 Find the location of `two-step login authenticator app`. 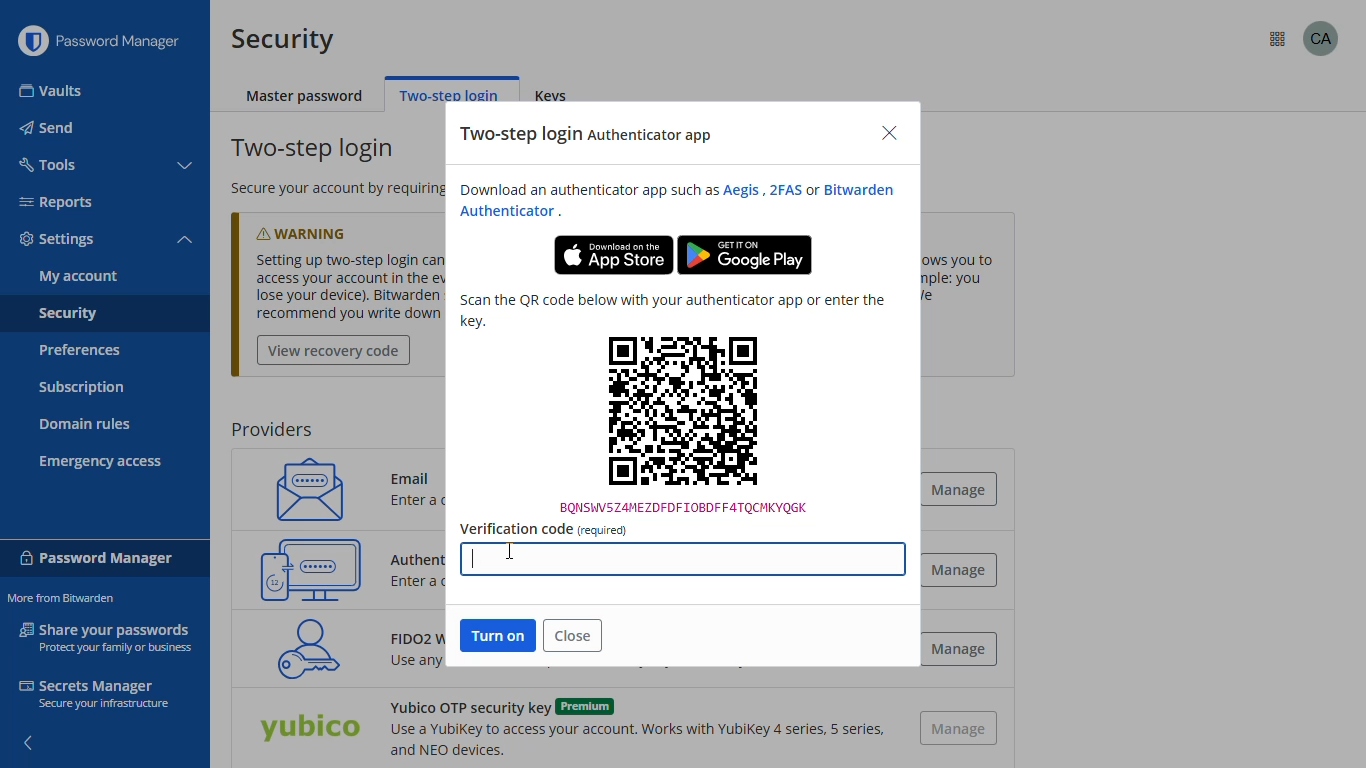

two-step login authenticator app is located at coordinates (588, 135).